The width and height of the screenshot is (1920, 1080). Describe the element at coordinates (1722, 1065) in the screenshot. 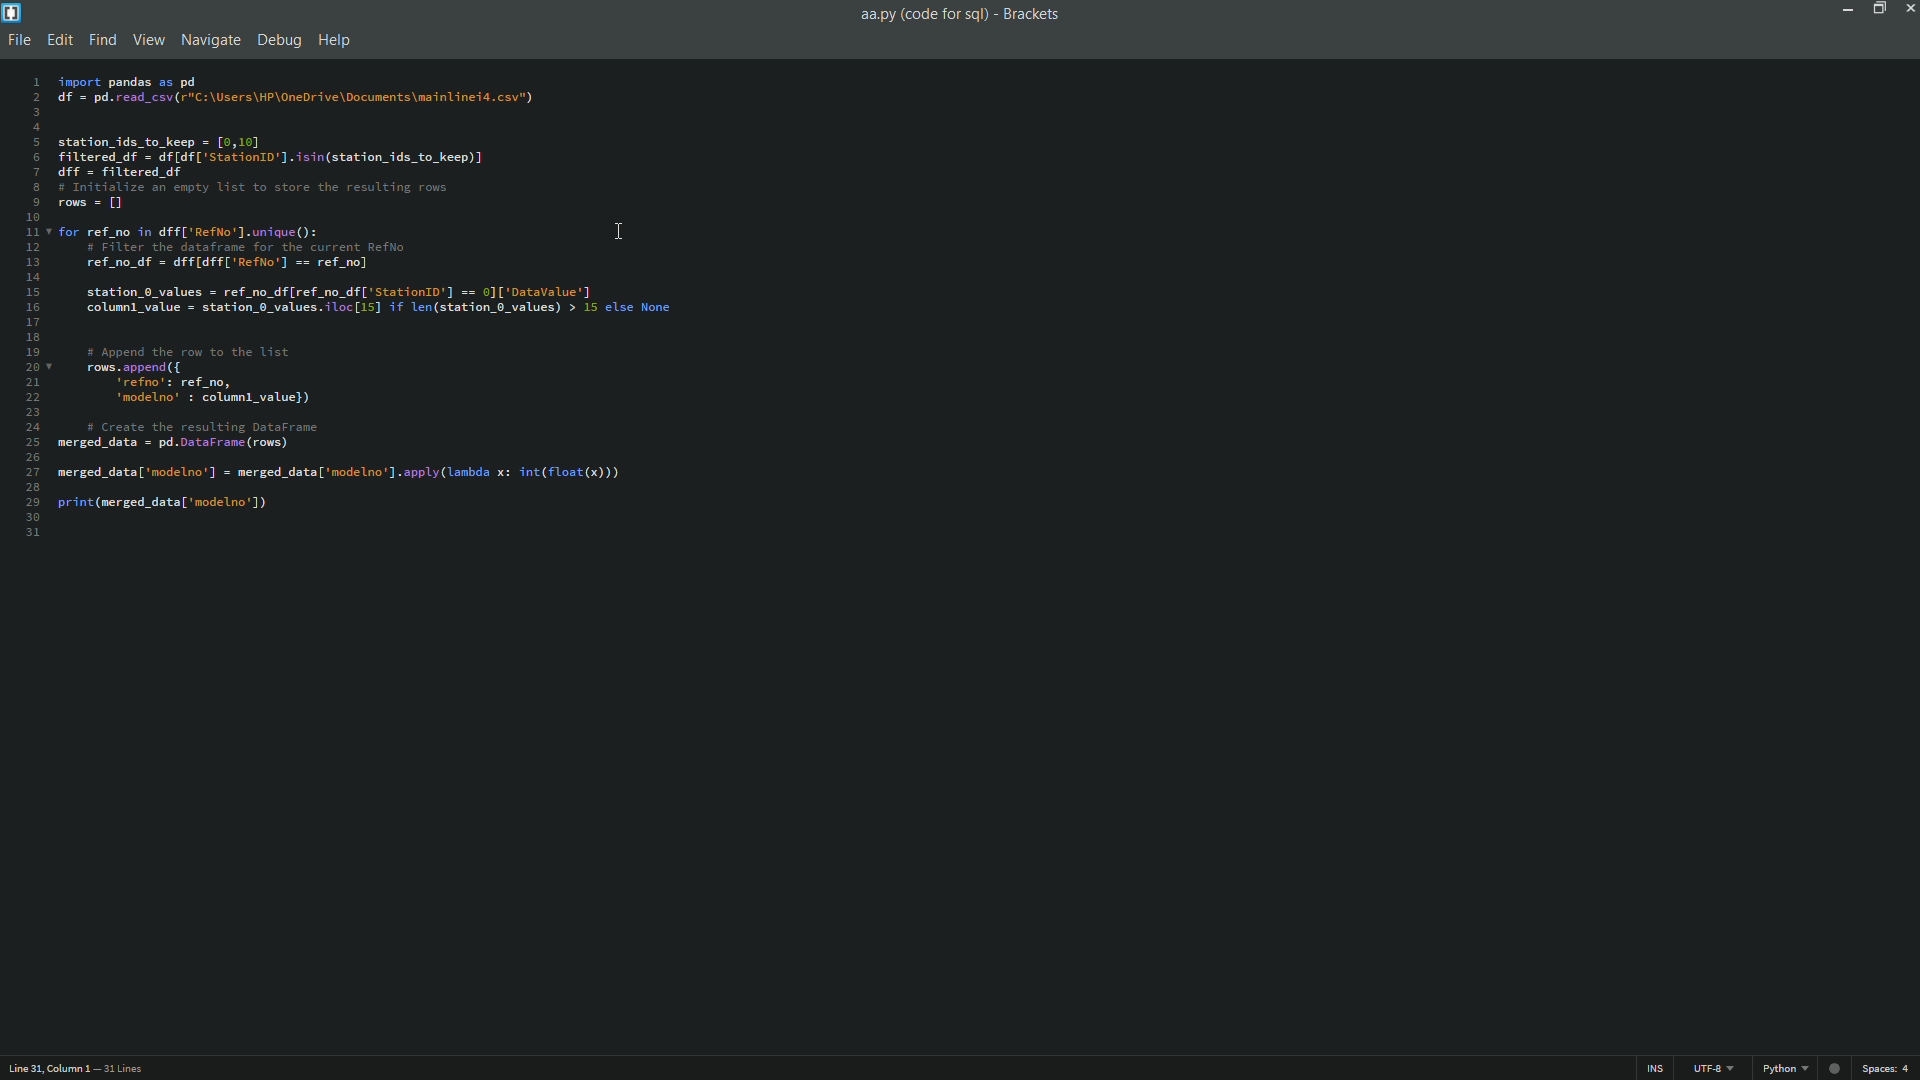

I see `UTF-8` at that location.